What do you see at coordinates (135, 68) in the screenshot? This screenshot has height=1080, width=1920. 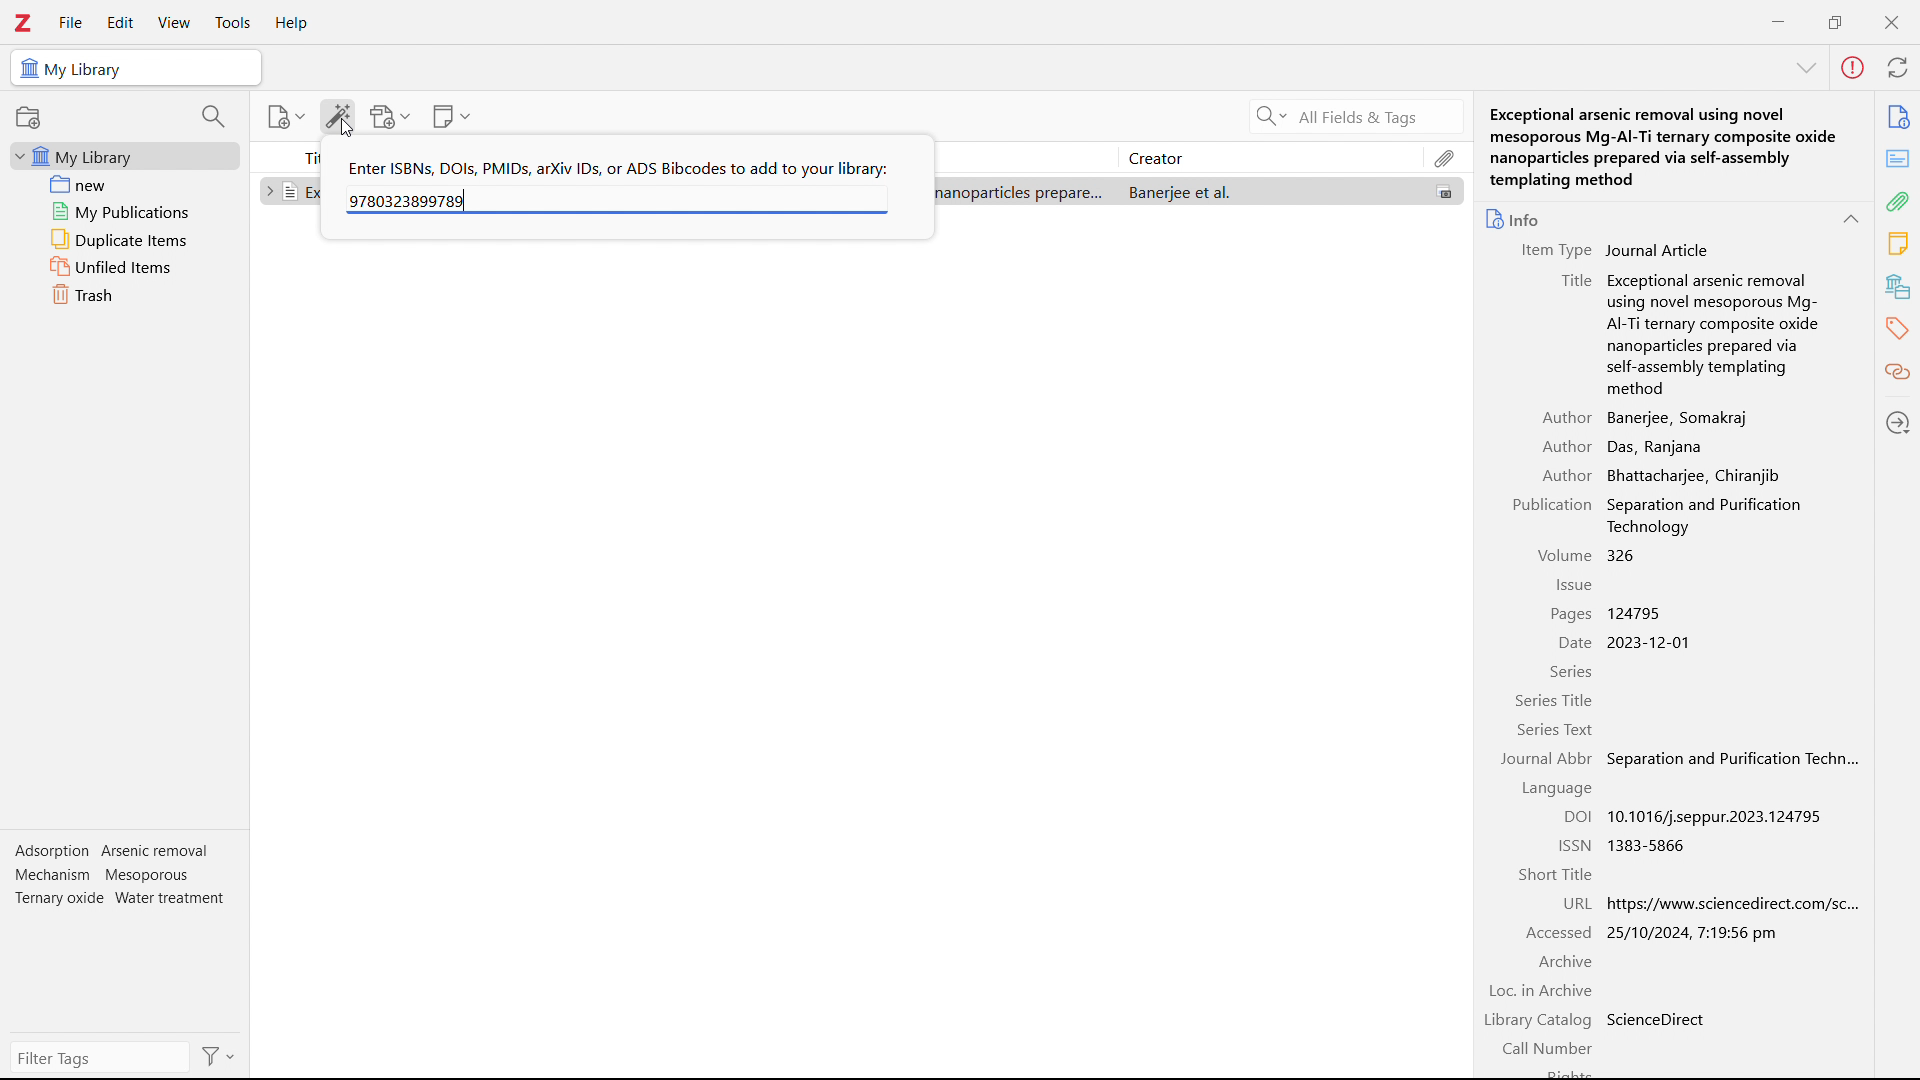 I see `selected library` at bounding box center [135, 68].